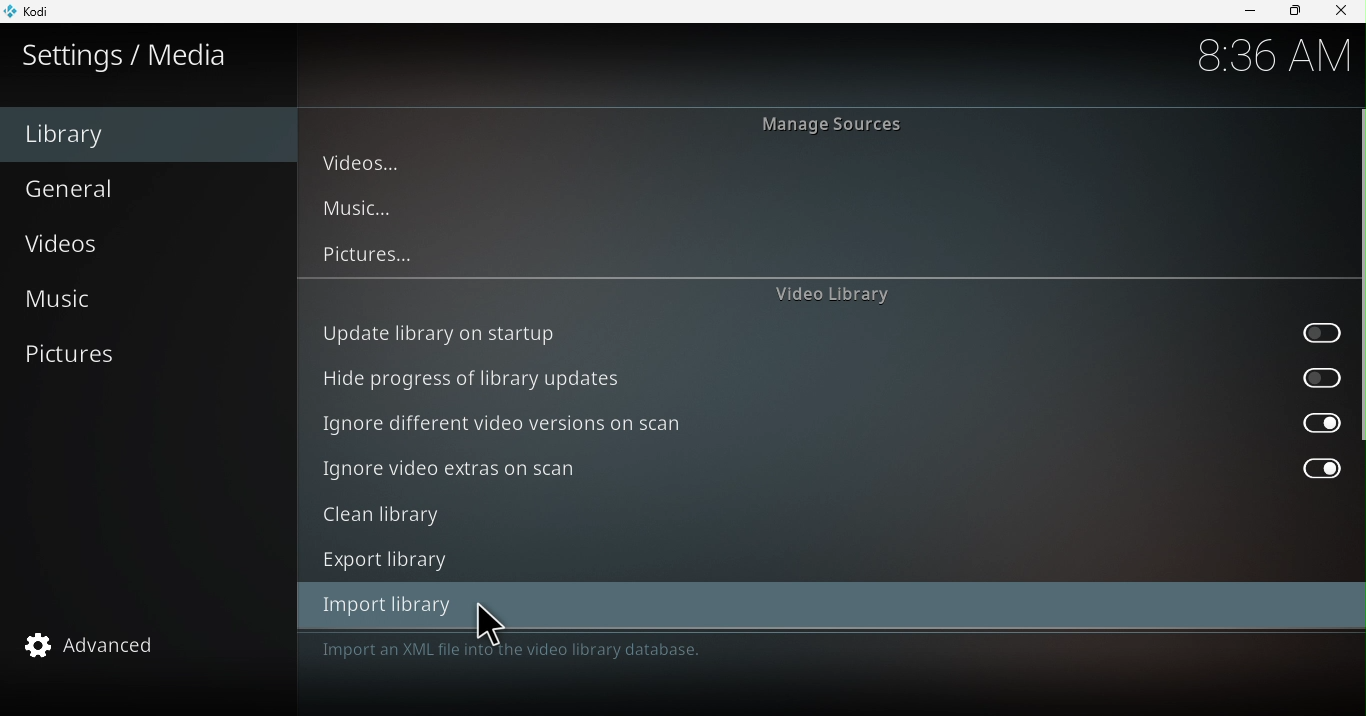  I want to click on Update library on startup, so click(830, 333).